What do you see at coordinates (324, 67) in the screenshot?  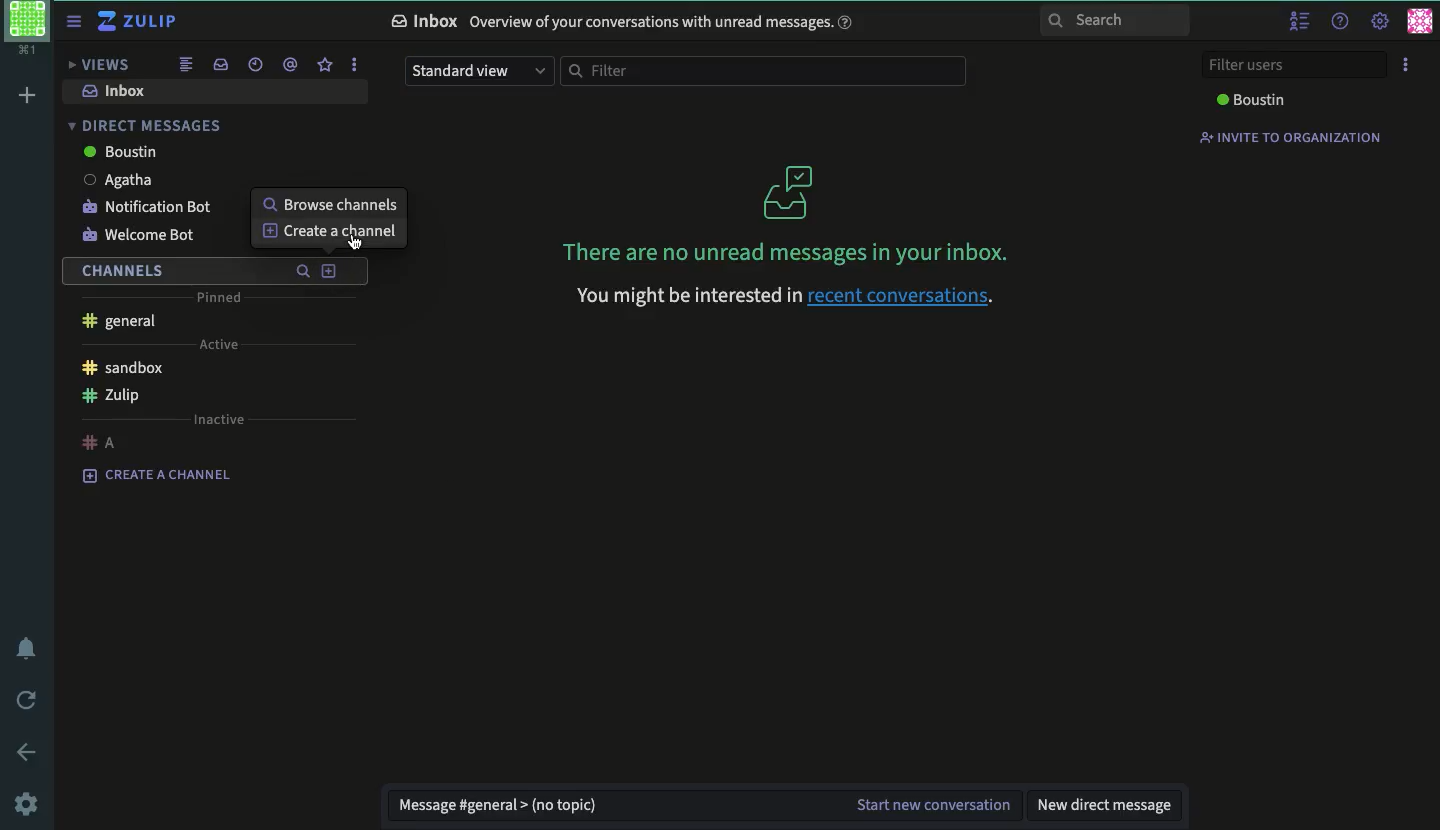 I see `star` at bounding box center [324, 67].